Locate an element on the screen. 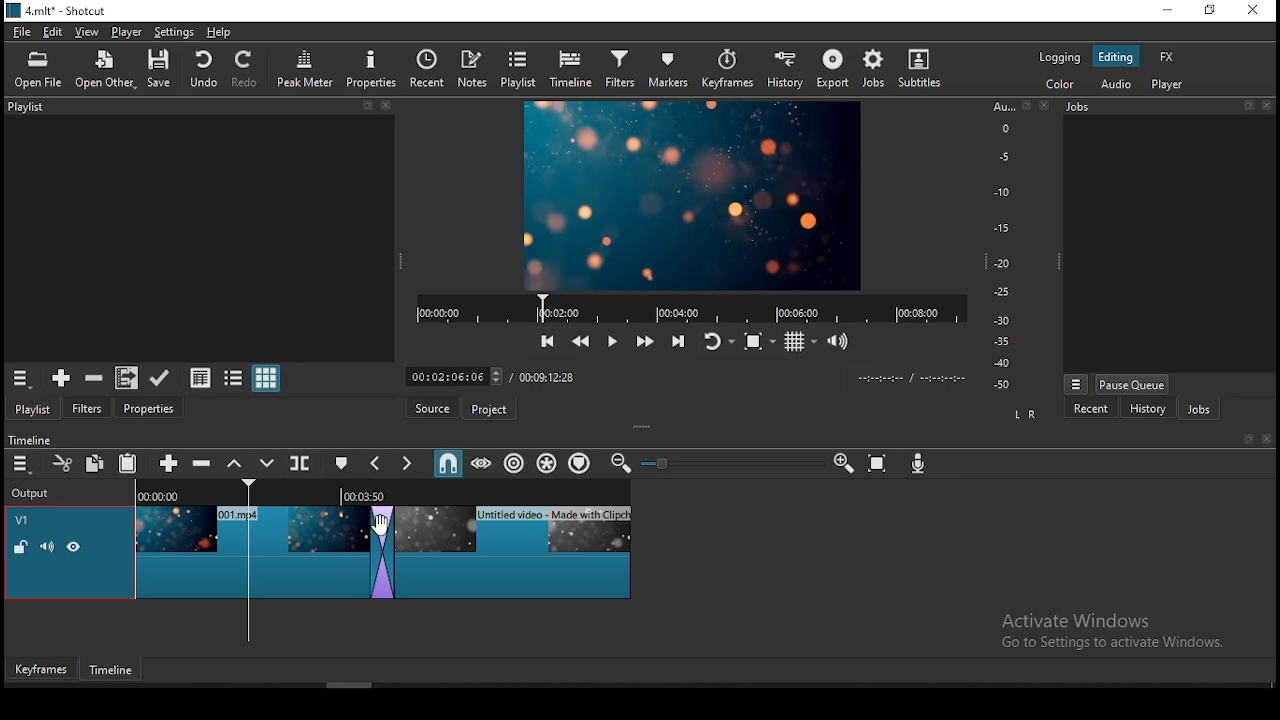 The image size is (1280, 720). ripple all tracks is located at coordinates (548, 464).